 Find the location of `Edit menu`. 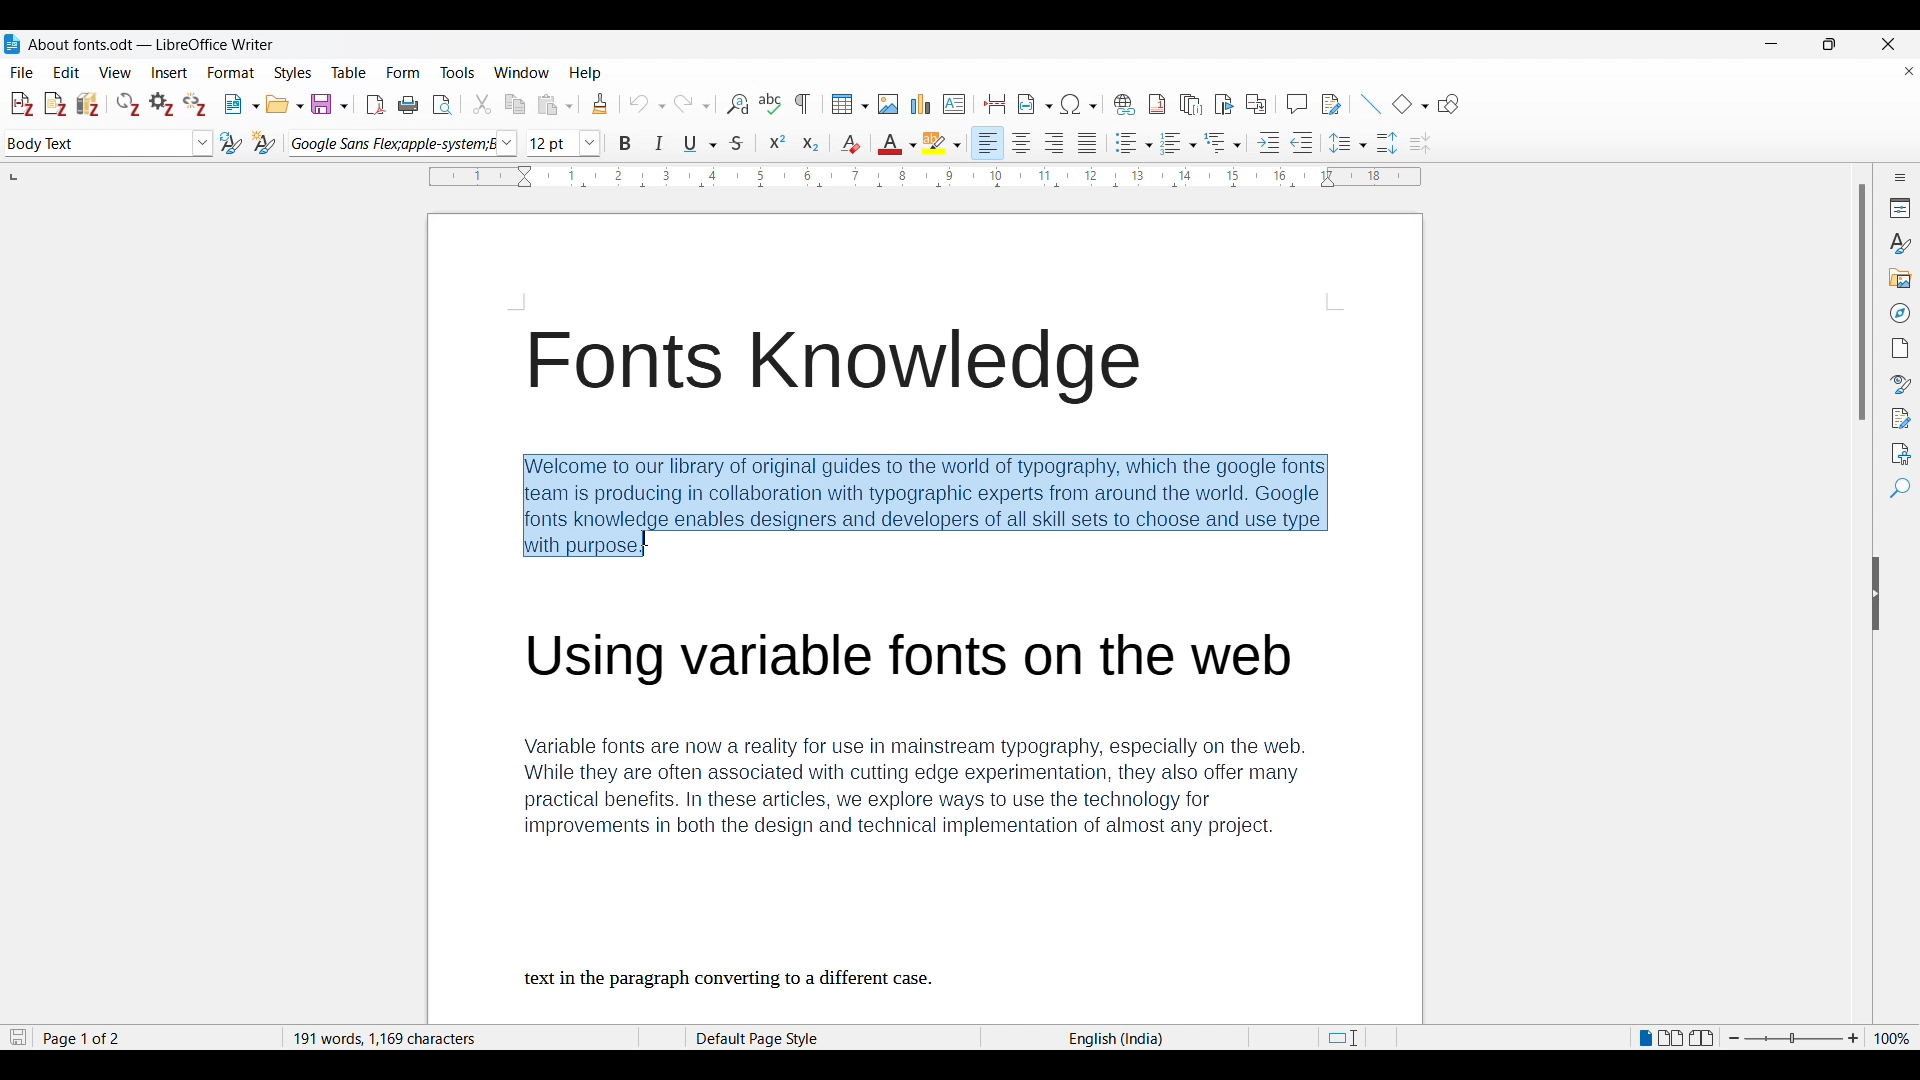

Edit menu is located at coordinates (66, 72).